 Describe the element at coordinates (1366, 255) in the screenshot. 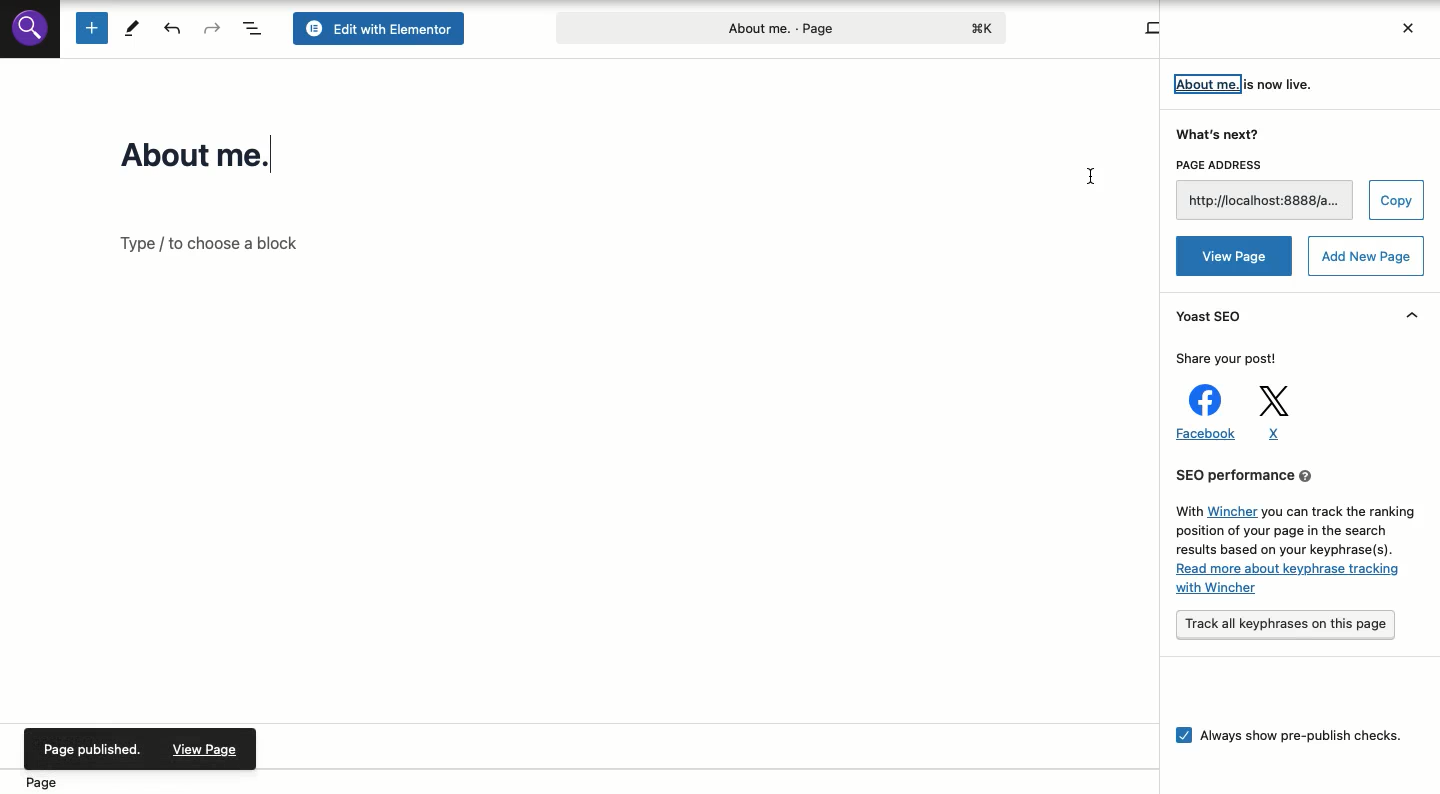

I see `Add new page` at that location.